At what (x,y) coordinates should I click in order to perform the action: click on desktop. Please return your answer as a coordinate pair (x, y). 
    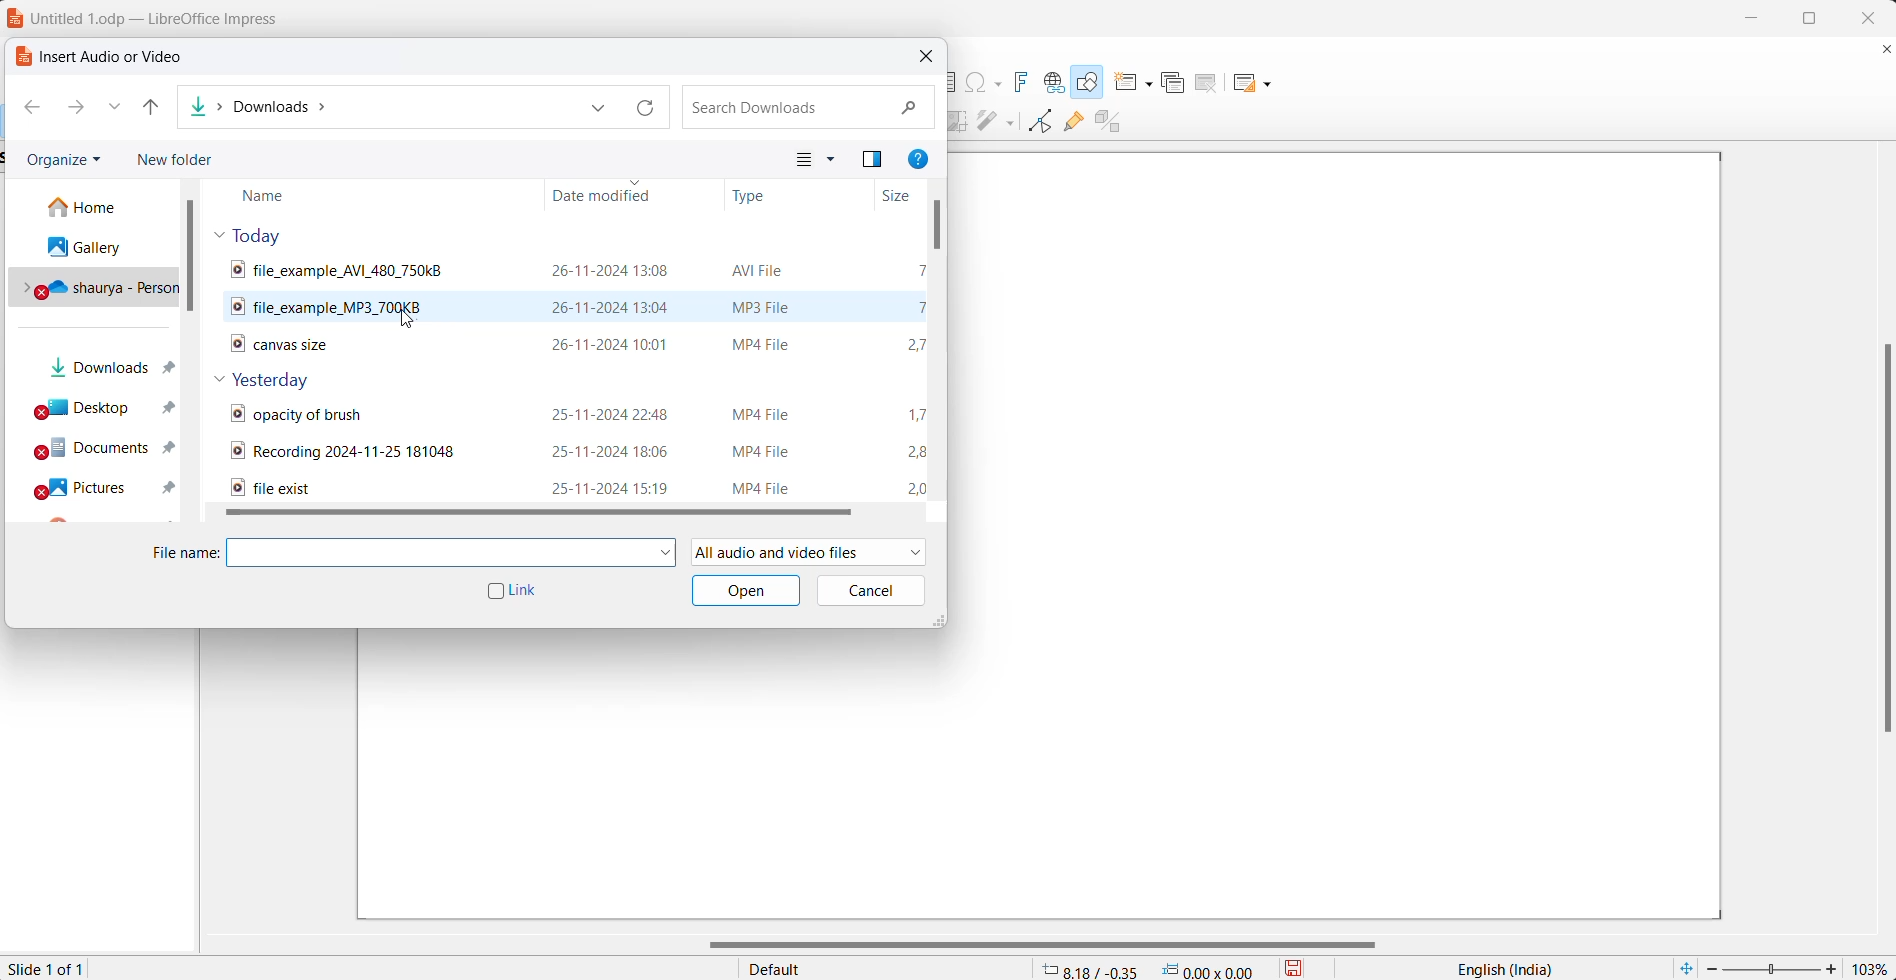
    Looking at the image, I should click on (107, 408).